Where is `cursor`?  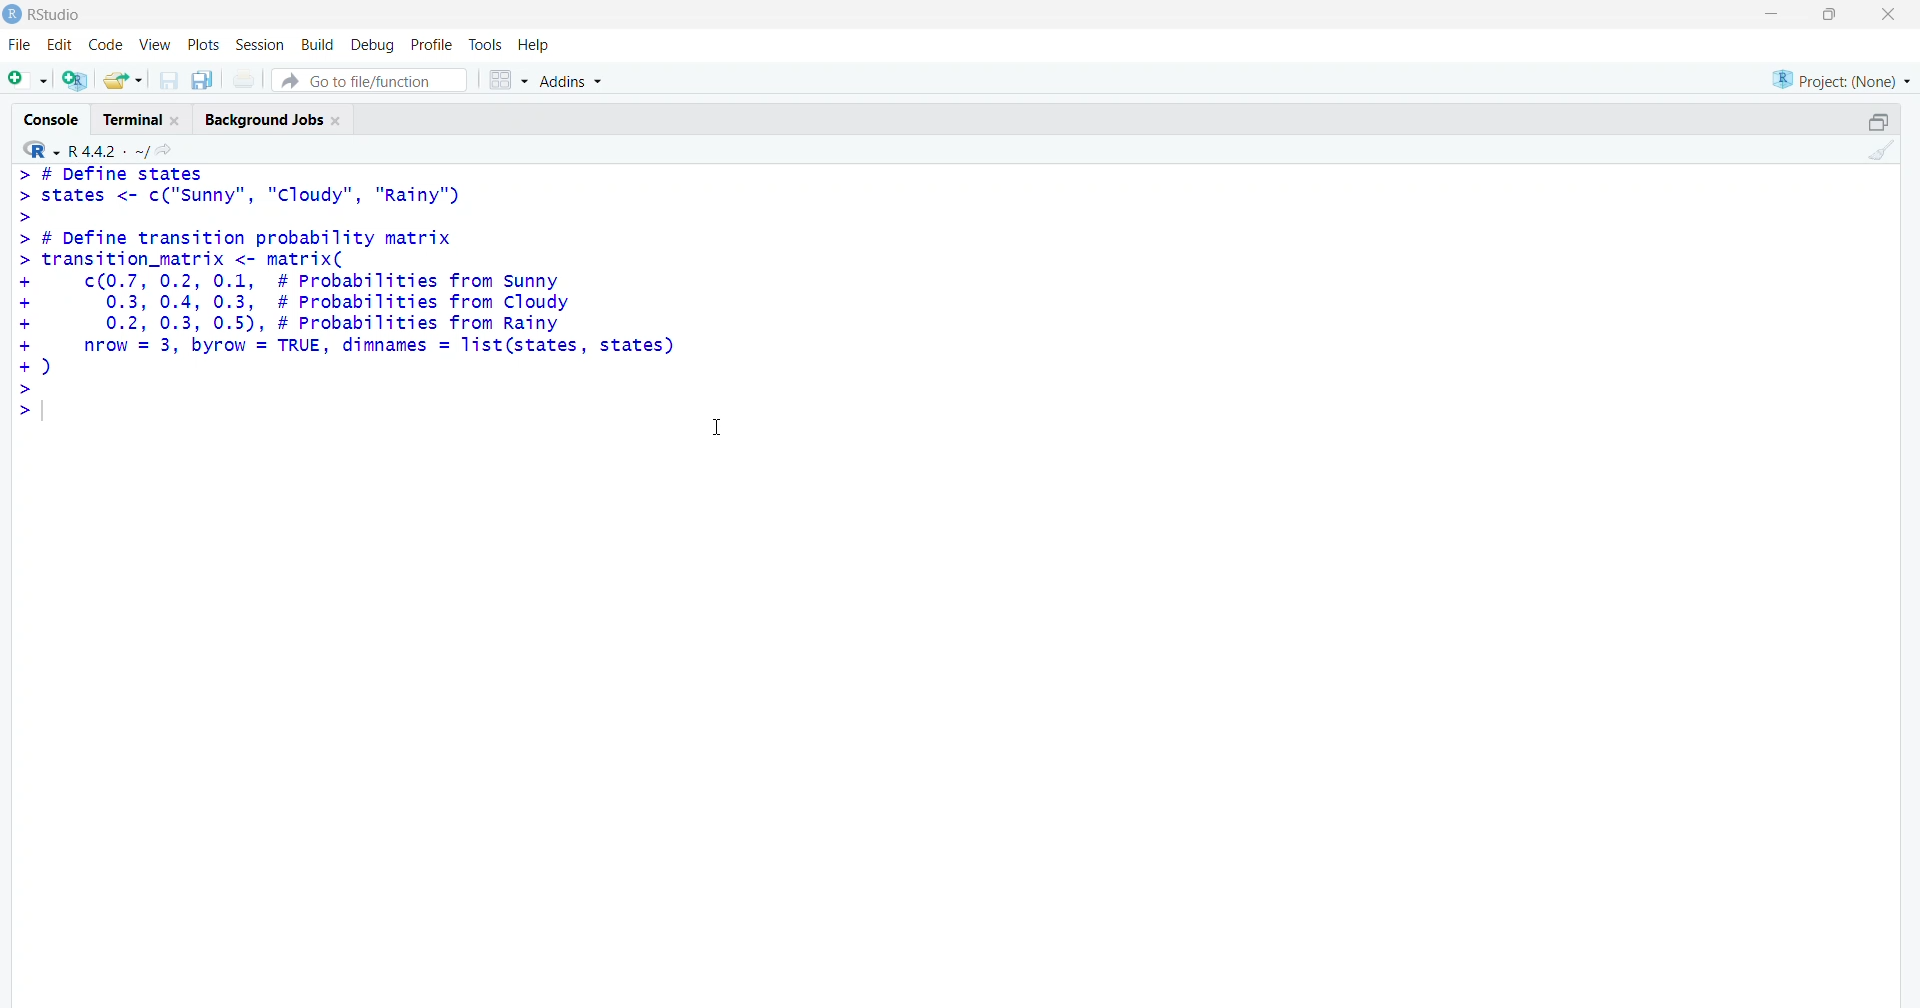 cursor is located at coordinates (723, 433).